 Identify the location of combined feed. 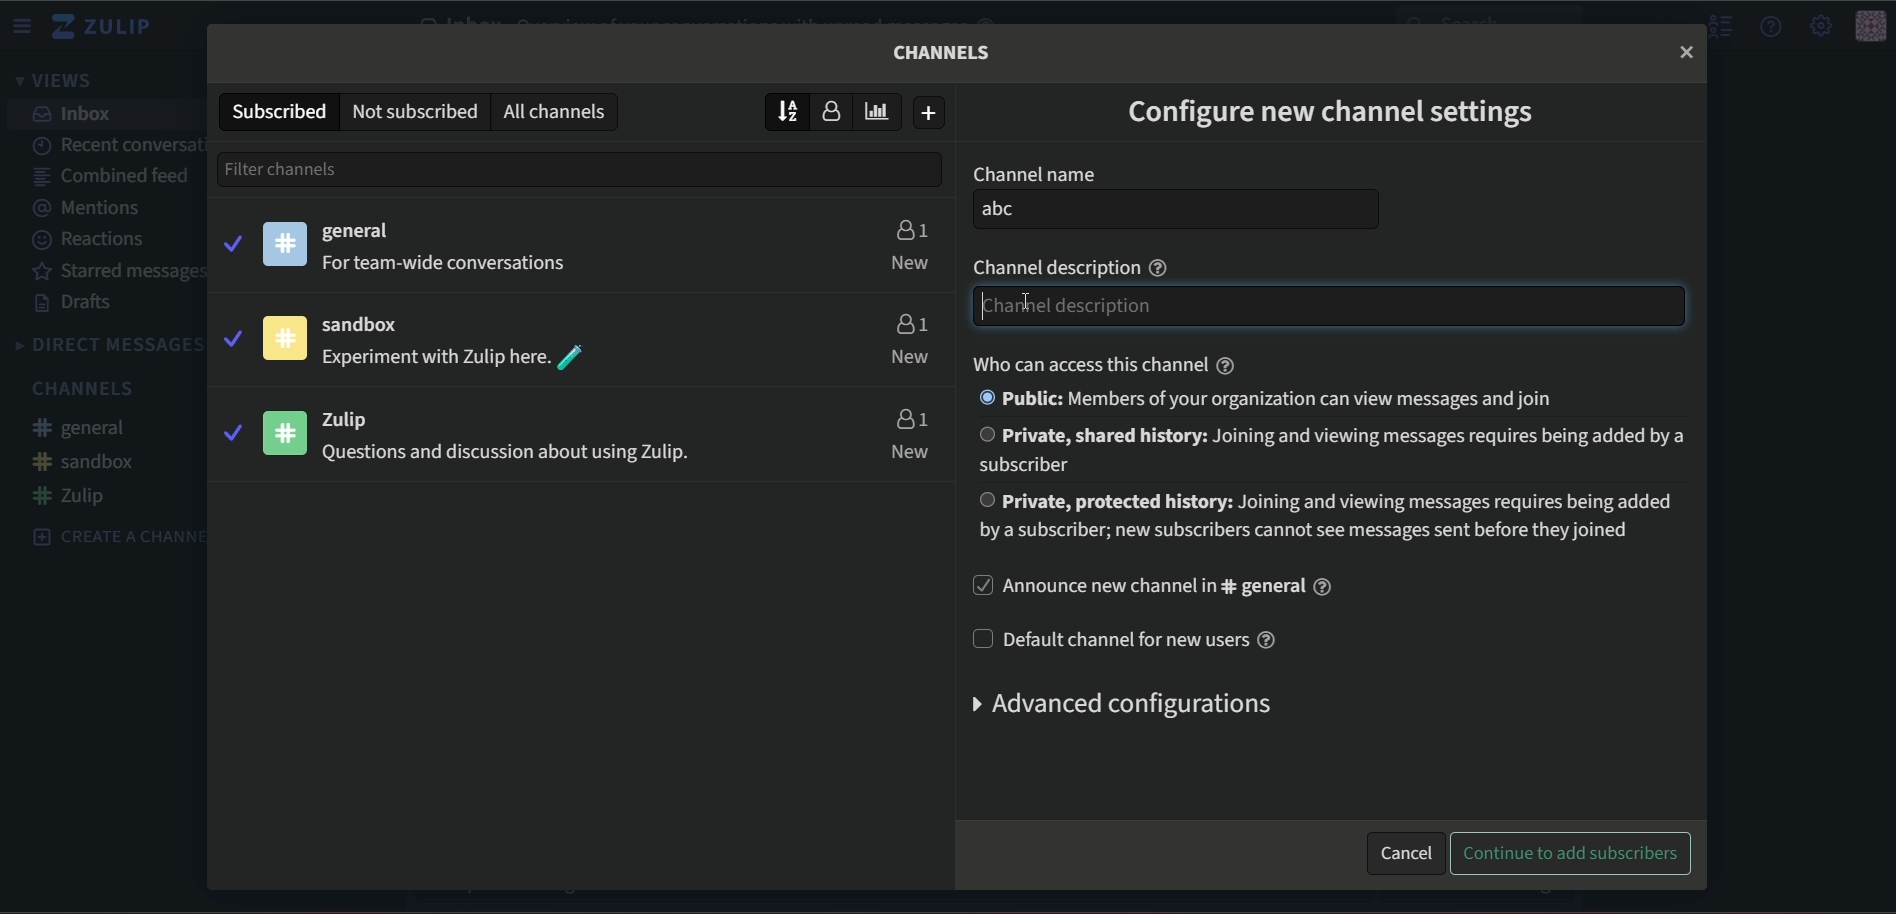
(111, 178).